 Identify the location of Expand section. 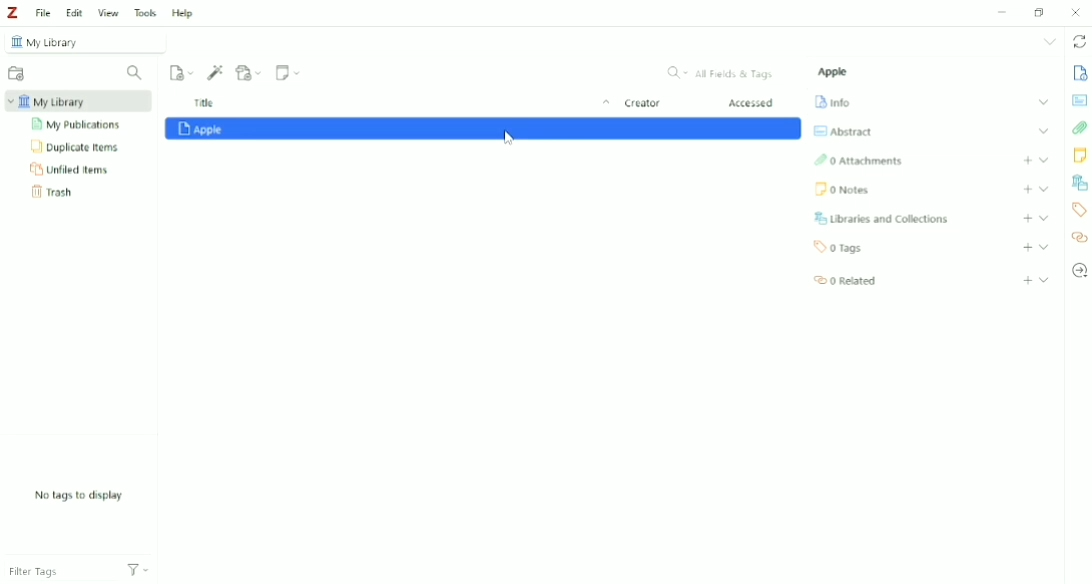
(1043, 131).